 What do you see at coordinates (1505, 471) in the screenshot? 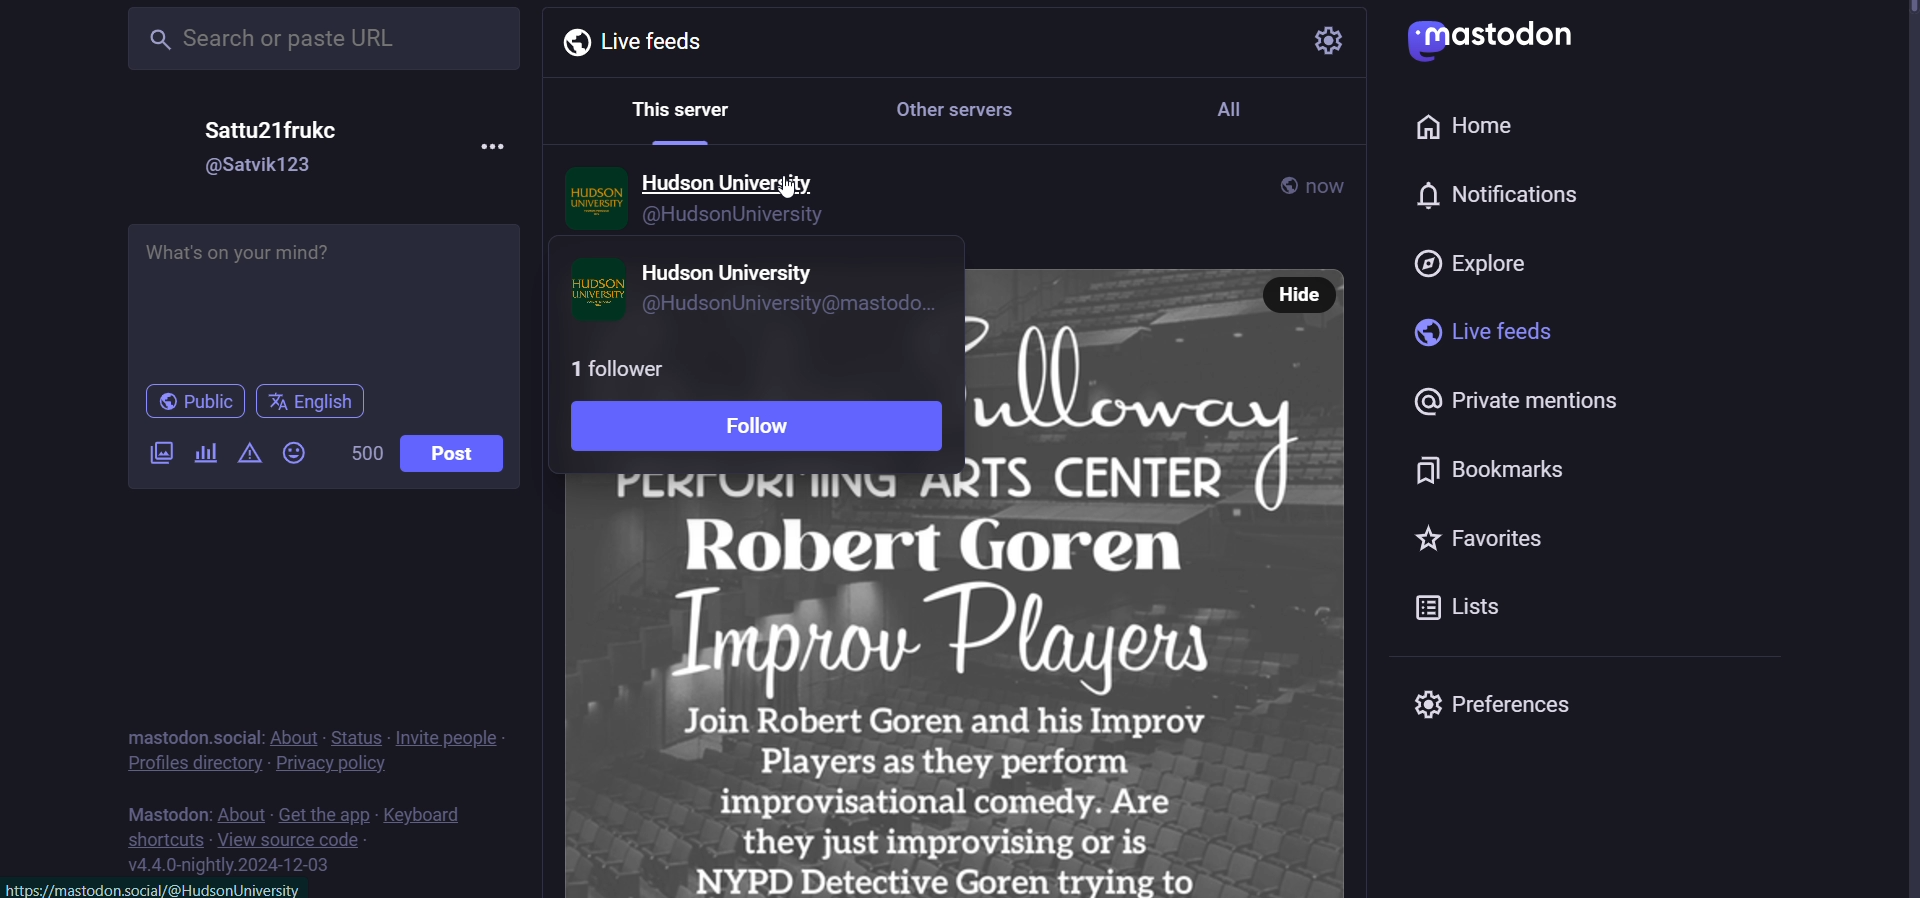
I see `bookmark` at bounding box center [1505, 471].